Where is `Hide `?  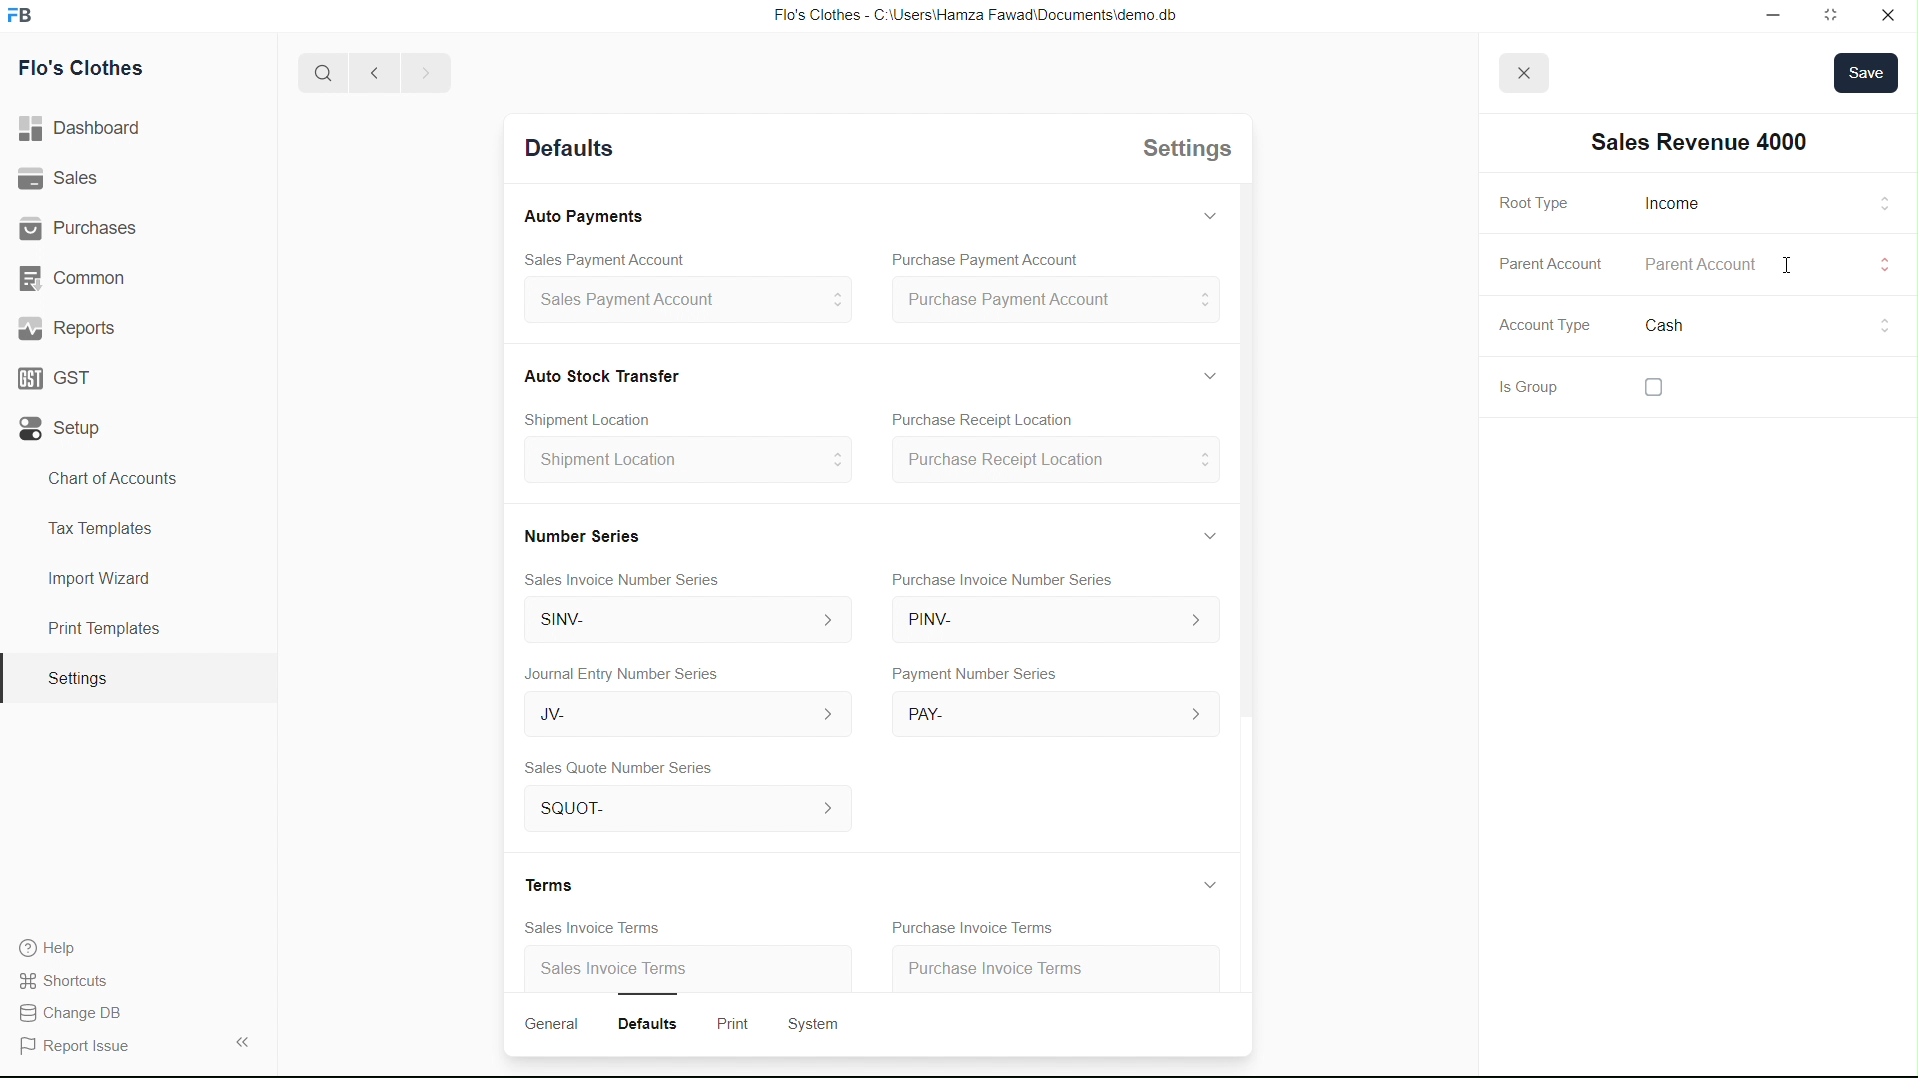 Hide  is located at coordinates (1206, 884).